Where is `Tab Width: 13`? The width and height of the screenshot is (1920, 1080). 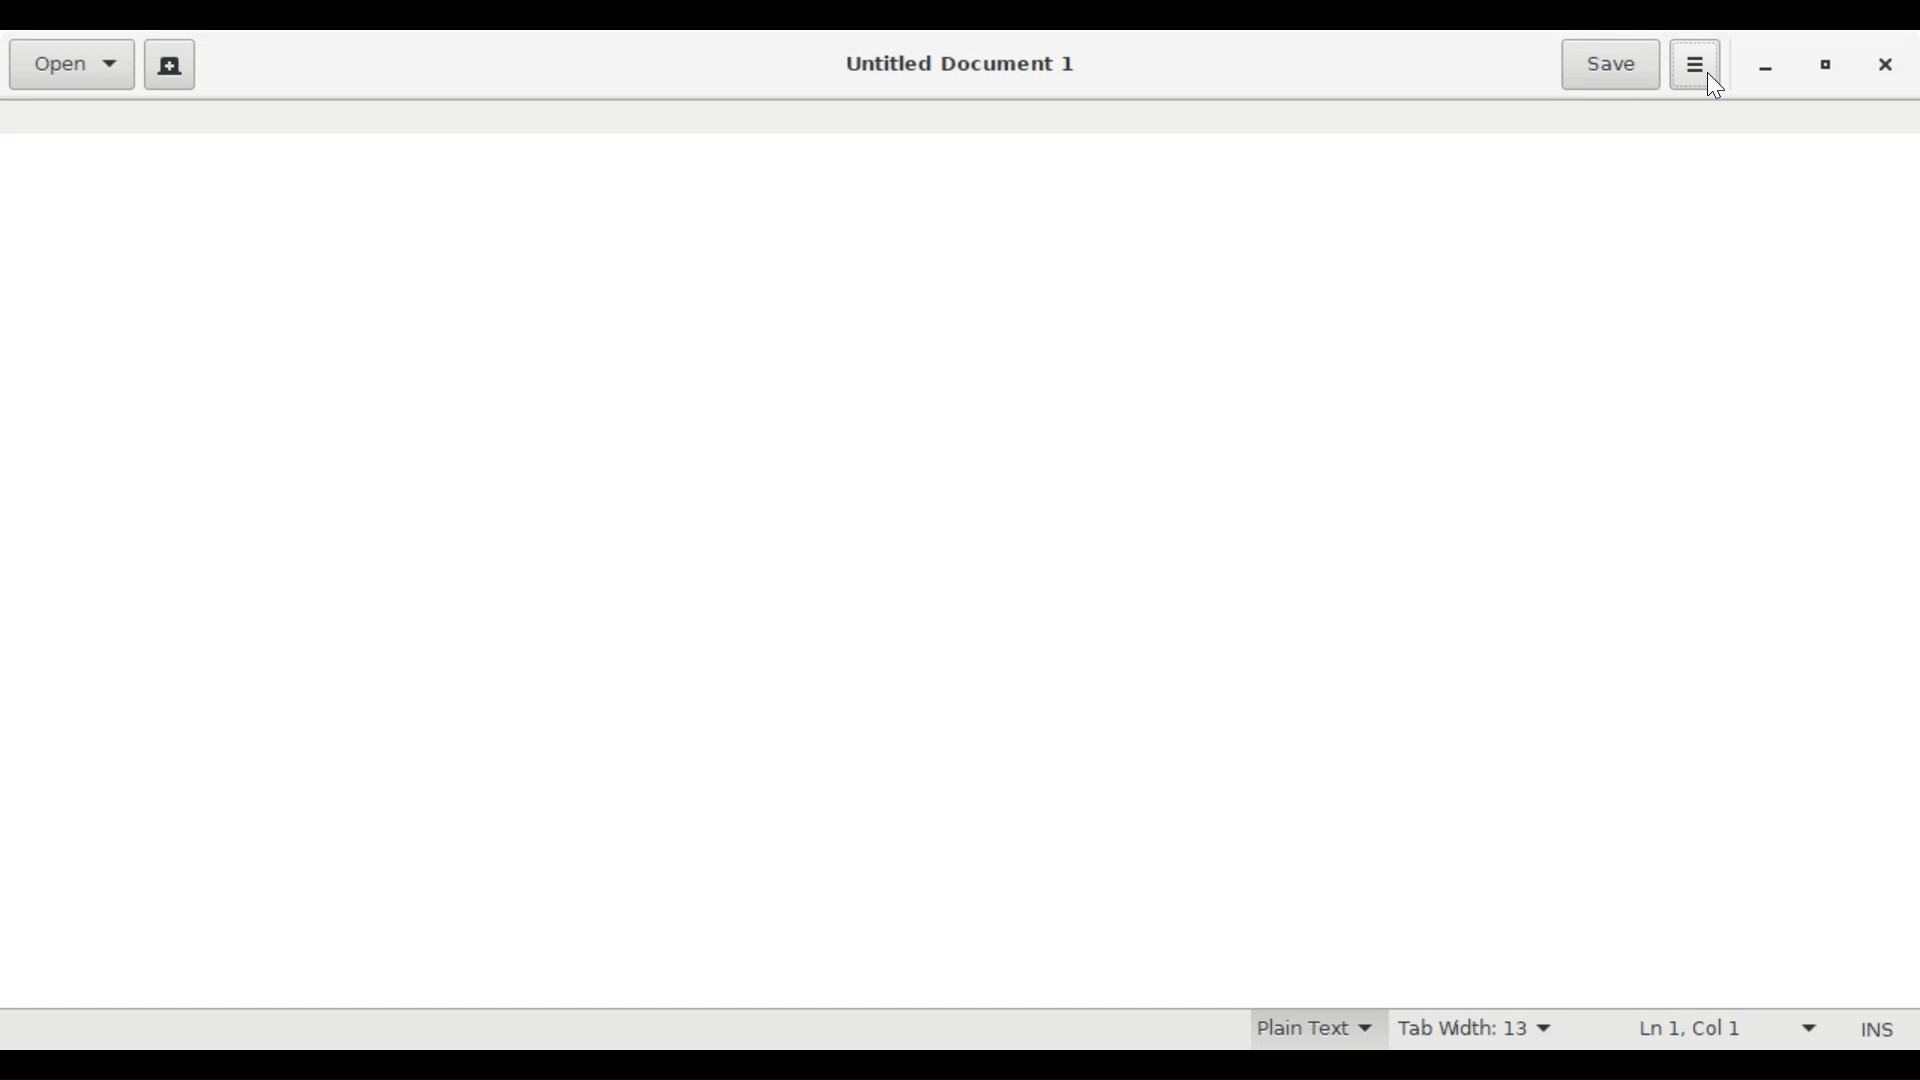 Tab Width: 13 is located at coordinates (1474, 1031).